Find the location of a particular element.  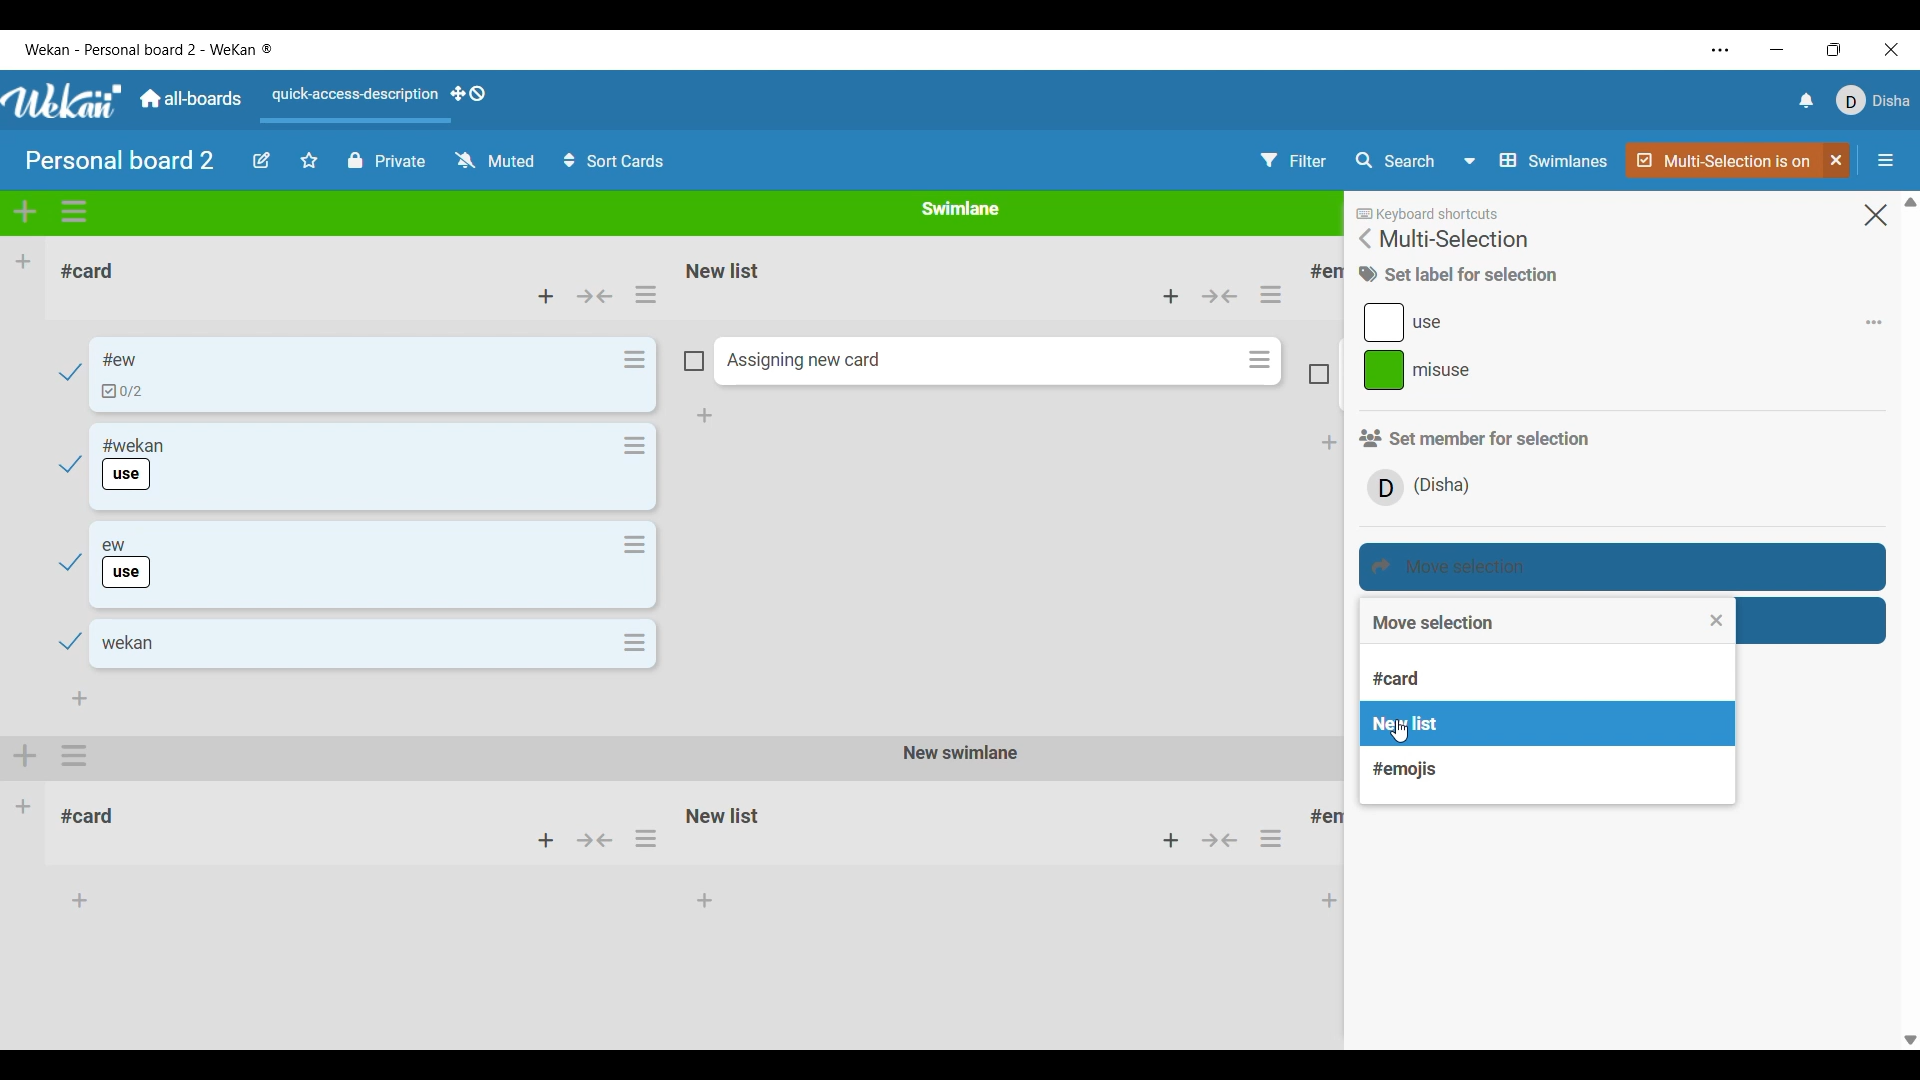

Filter is located at coordinates (1302, 159).